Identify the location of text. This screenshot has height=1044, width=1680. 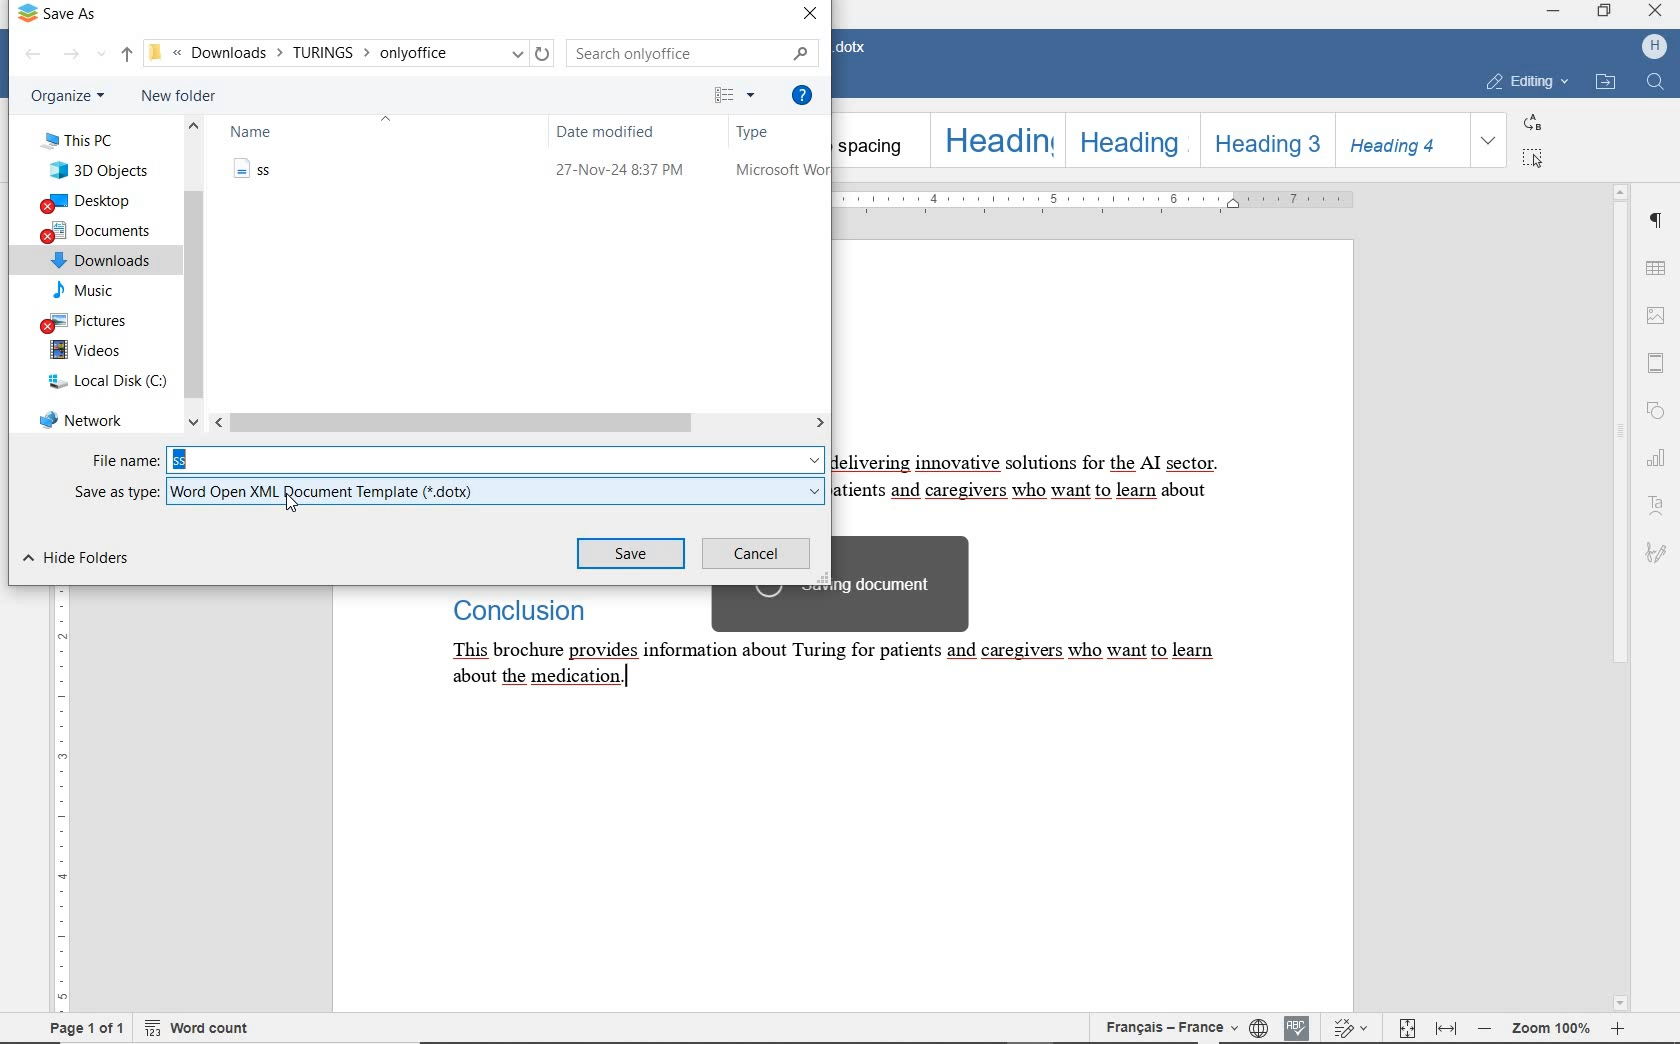
(627, 672).